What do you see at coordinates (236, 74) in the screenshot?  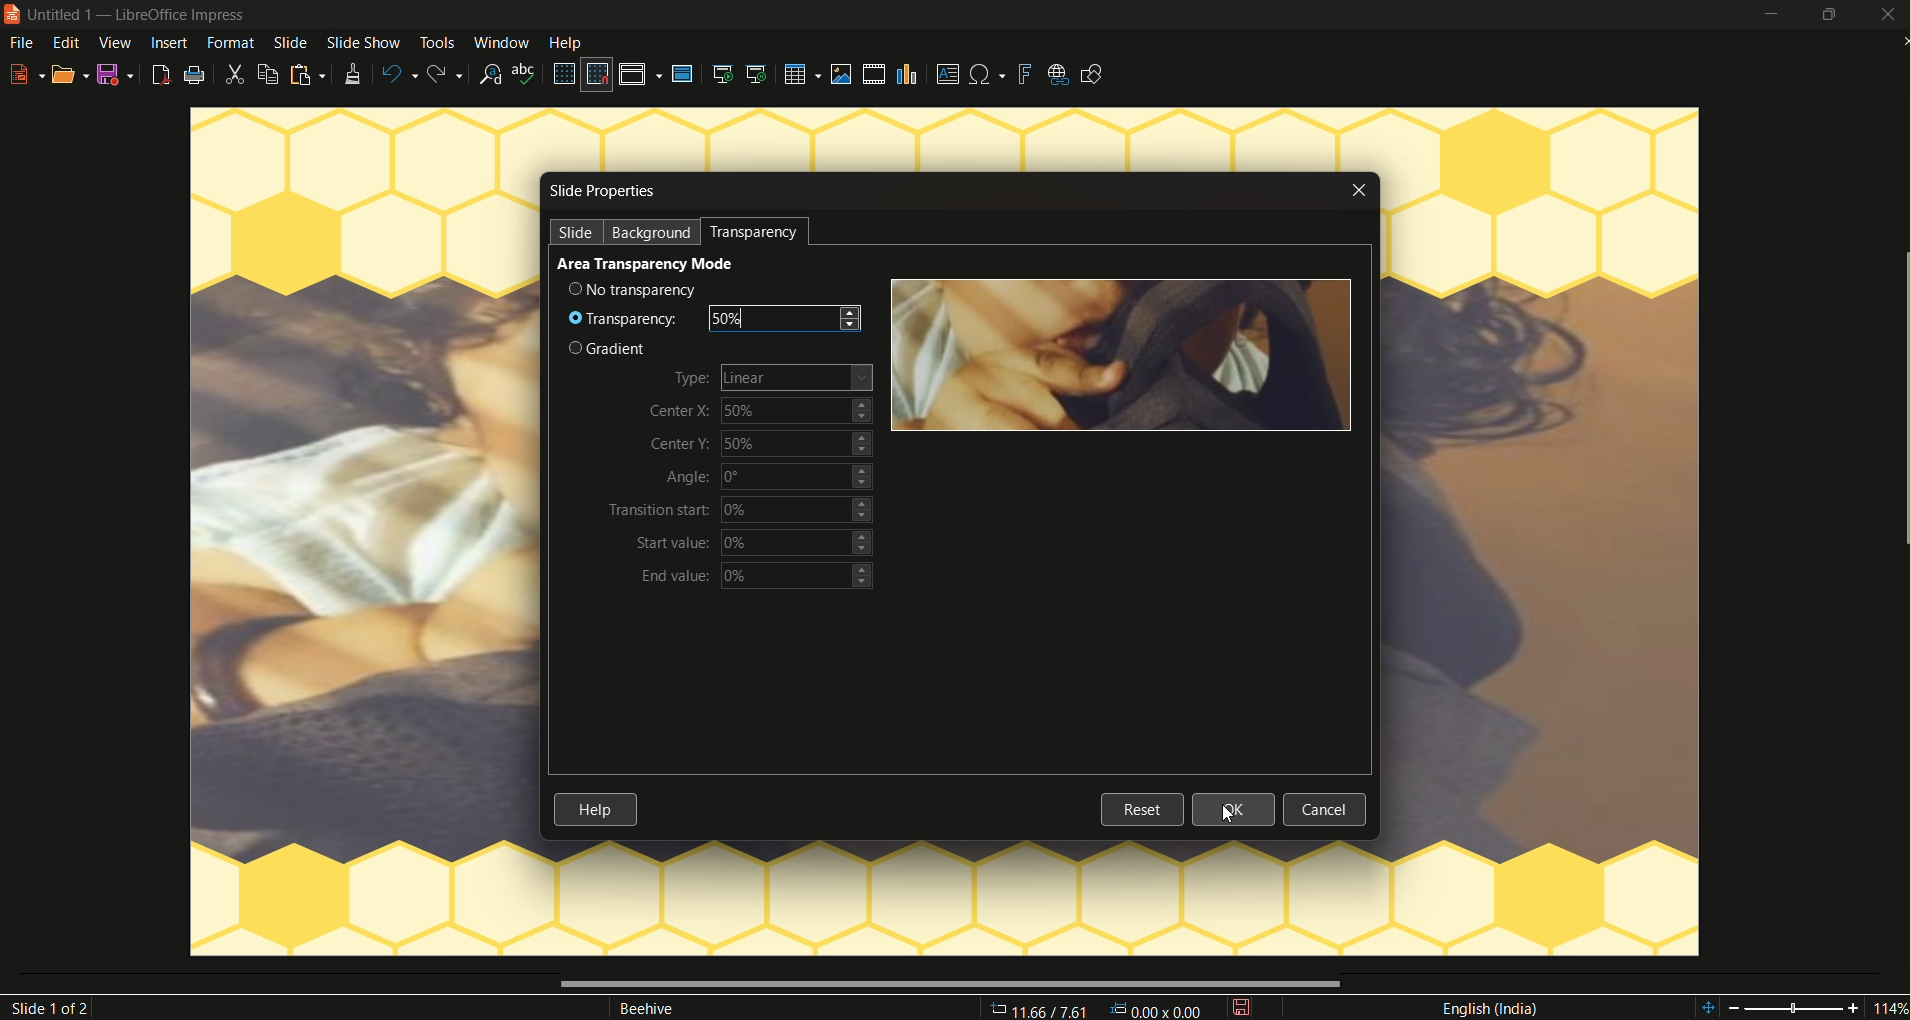 I see `cut` at bounding box center [236, 74].